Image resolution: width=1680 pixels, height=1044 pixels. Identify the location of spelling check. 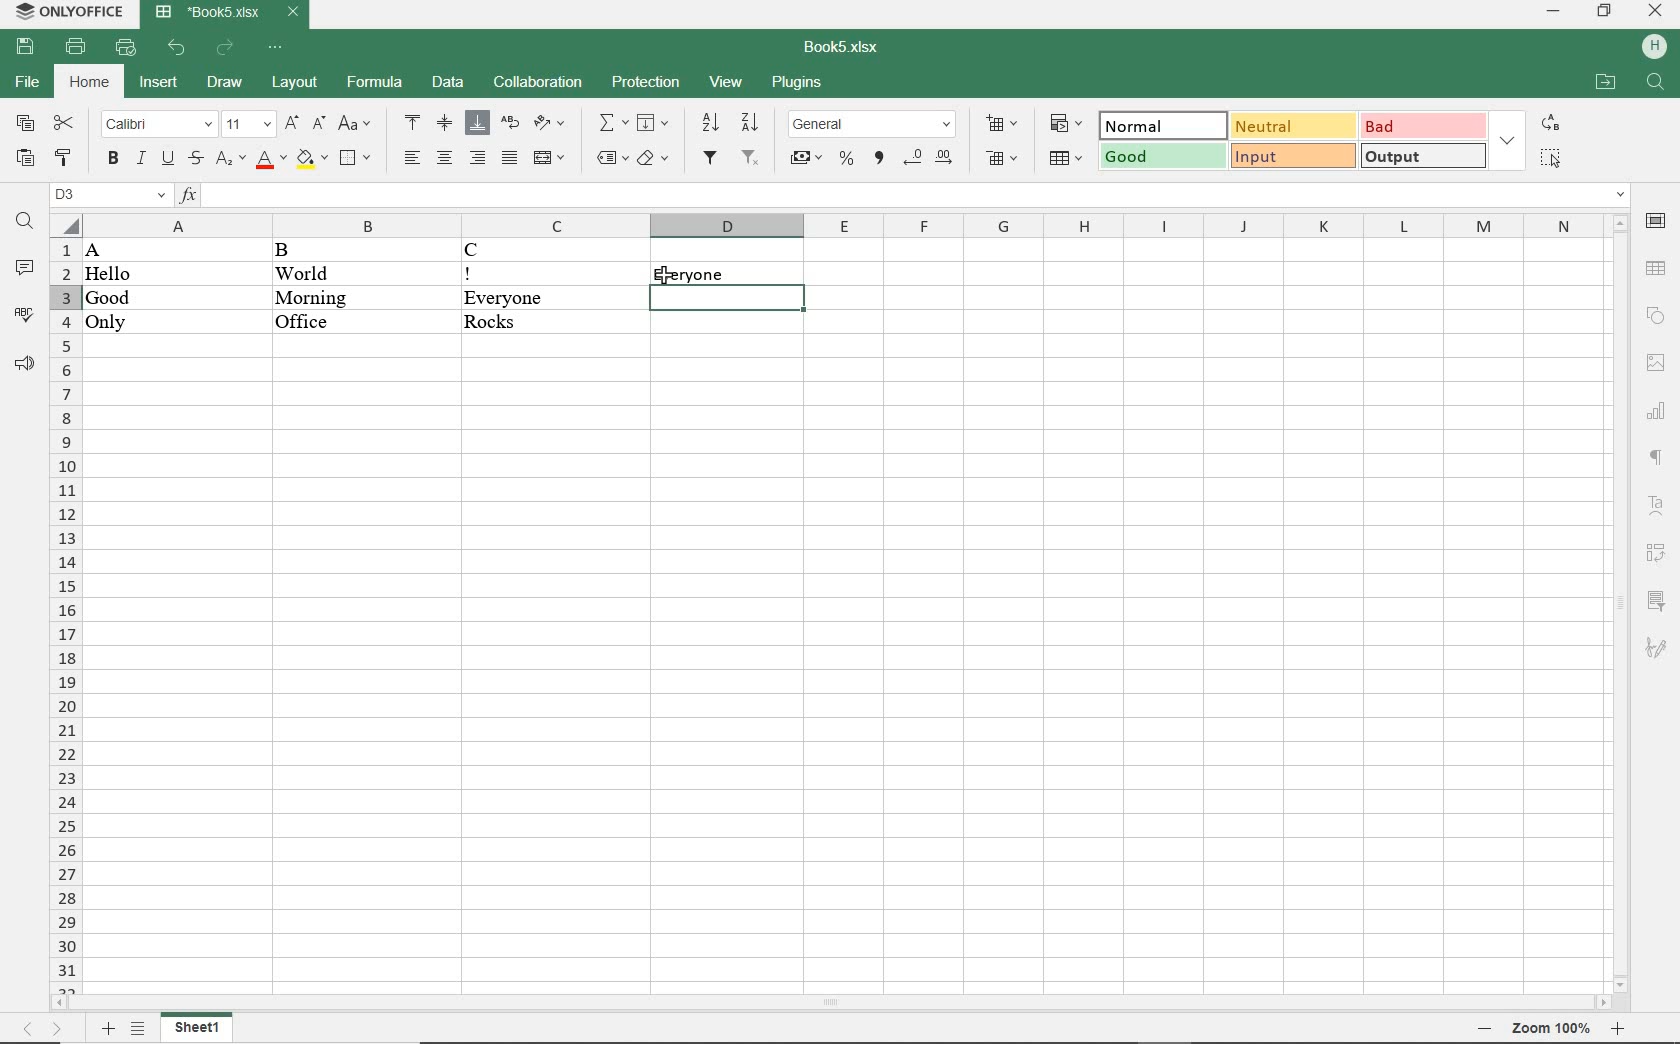
(26, 316).